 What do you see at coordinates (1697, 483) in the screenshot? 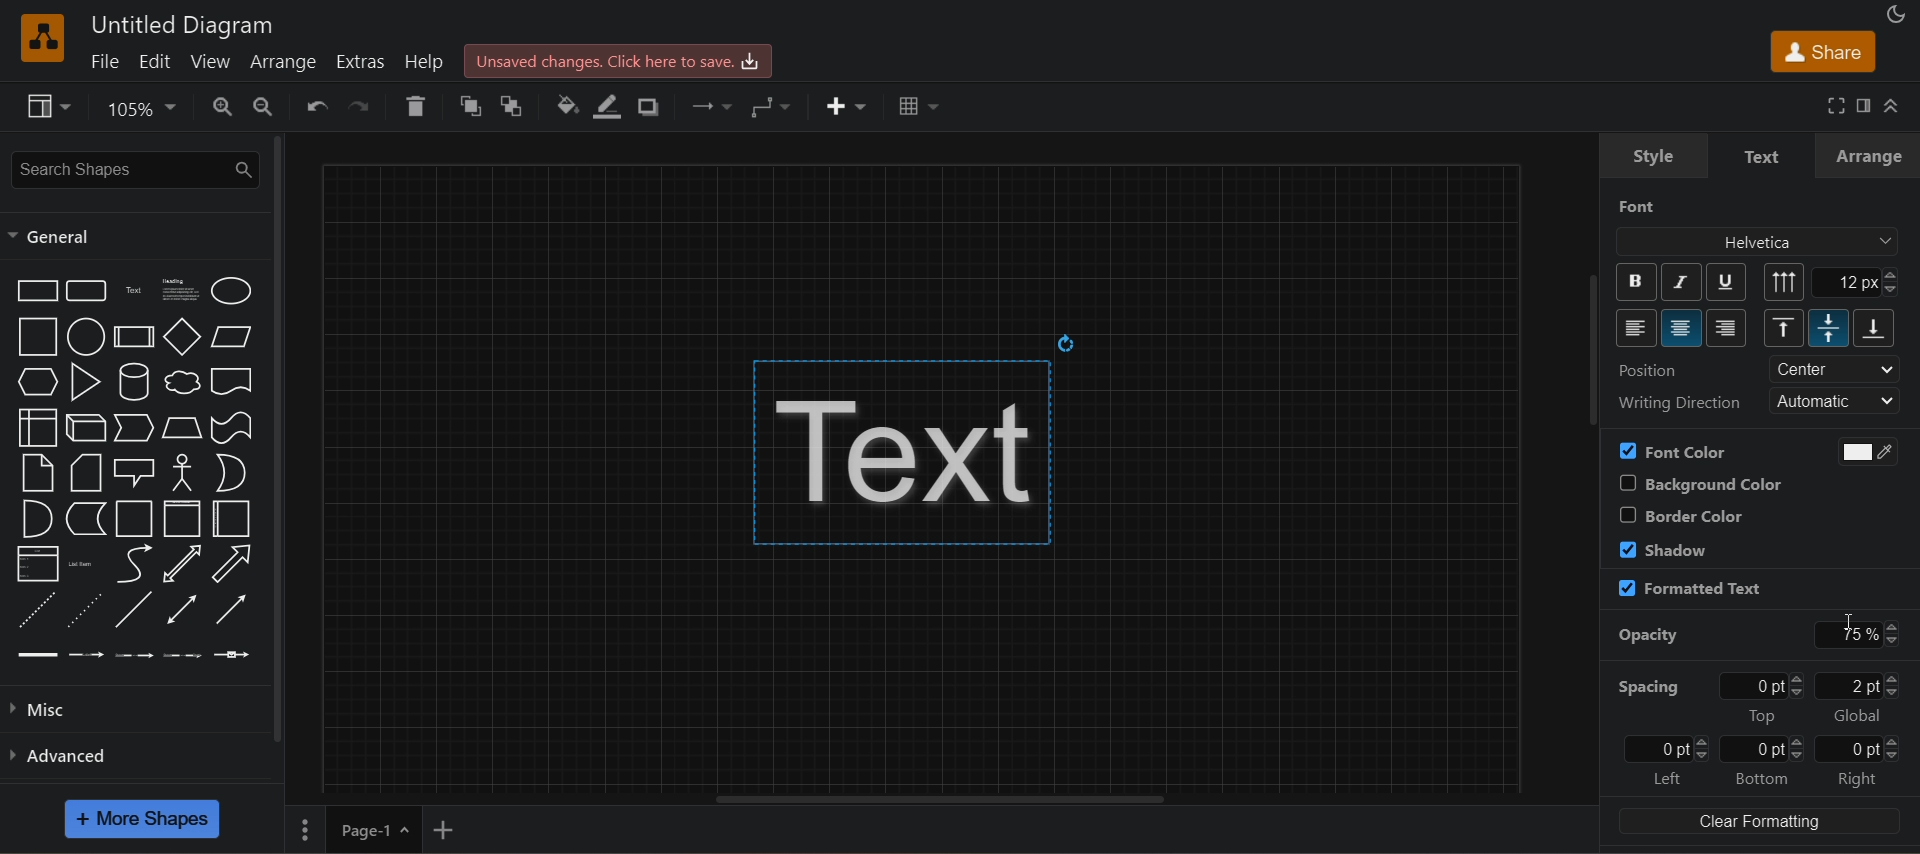
I see `background color` at bounding box center [1697, 483].